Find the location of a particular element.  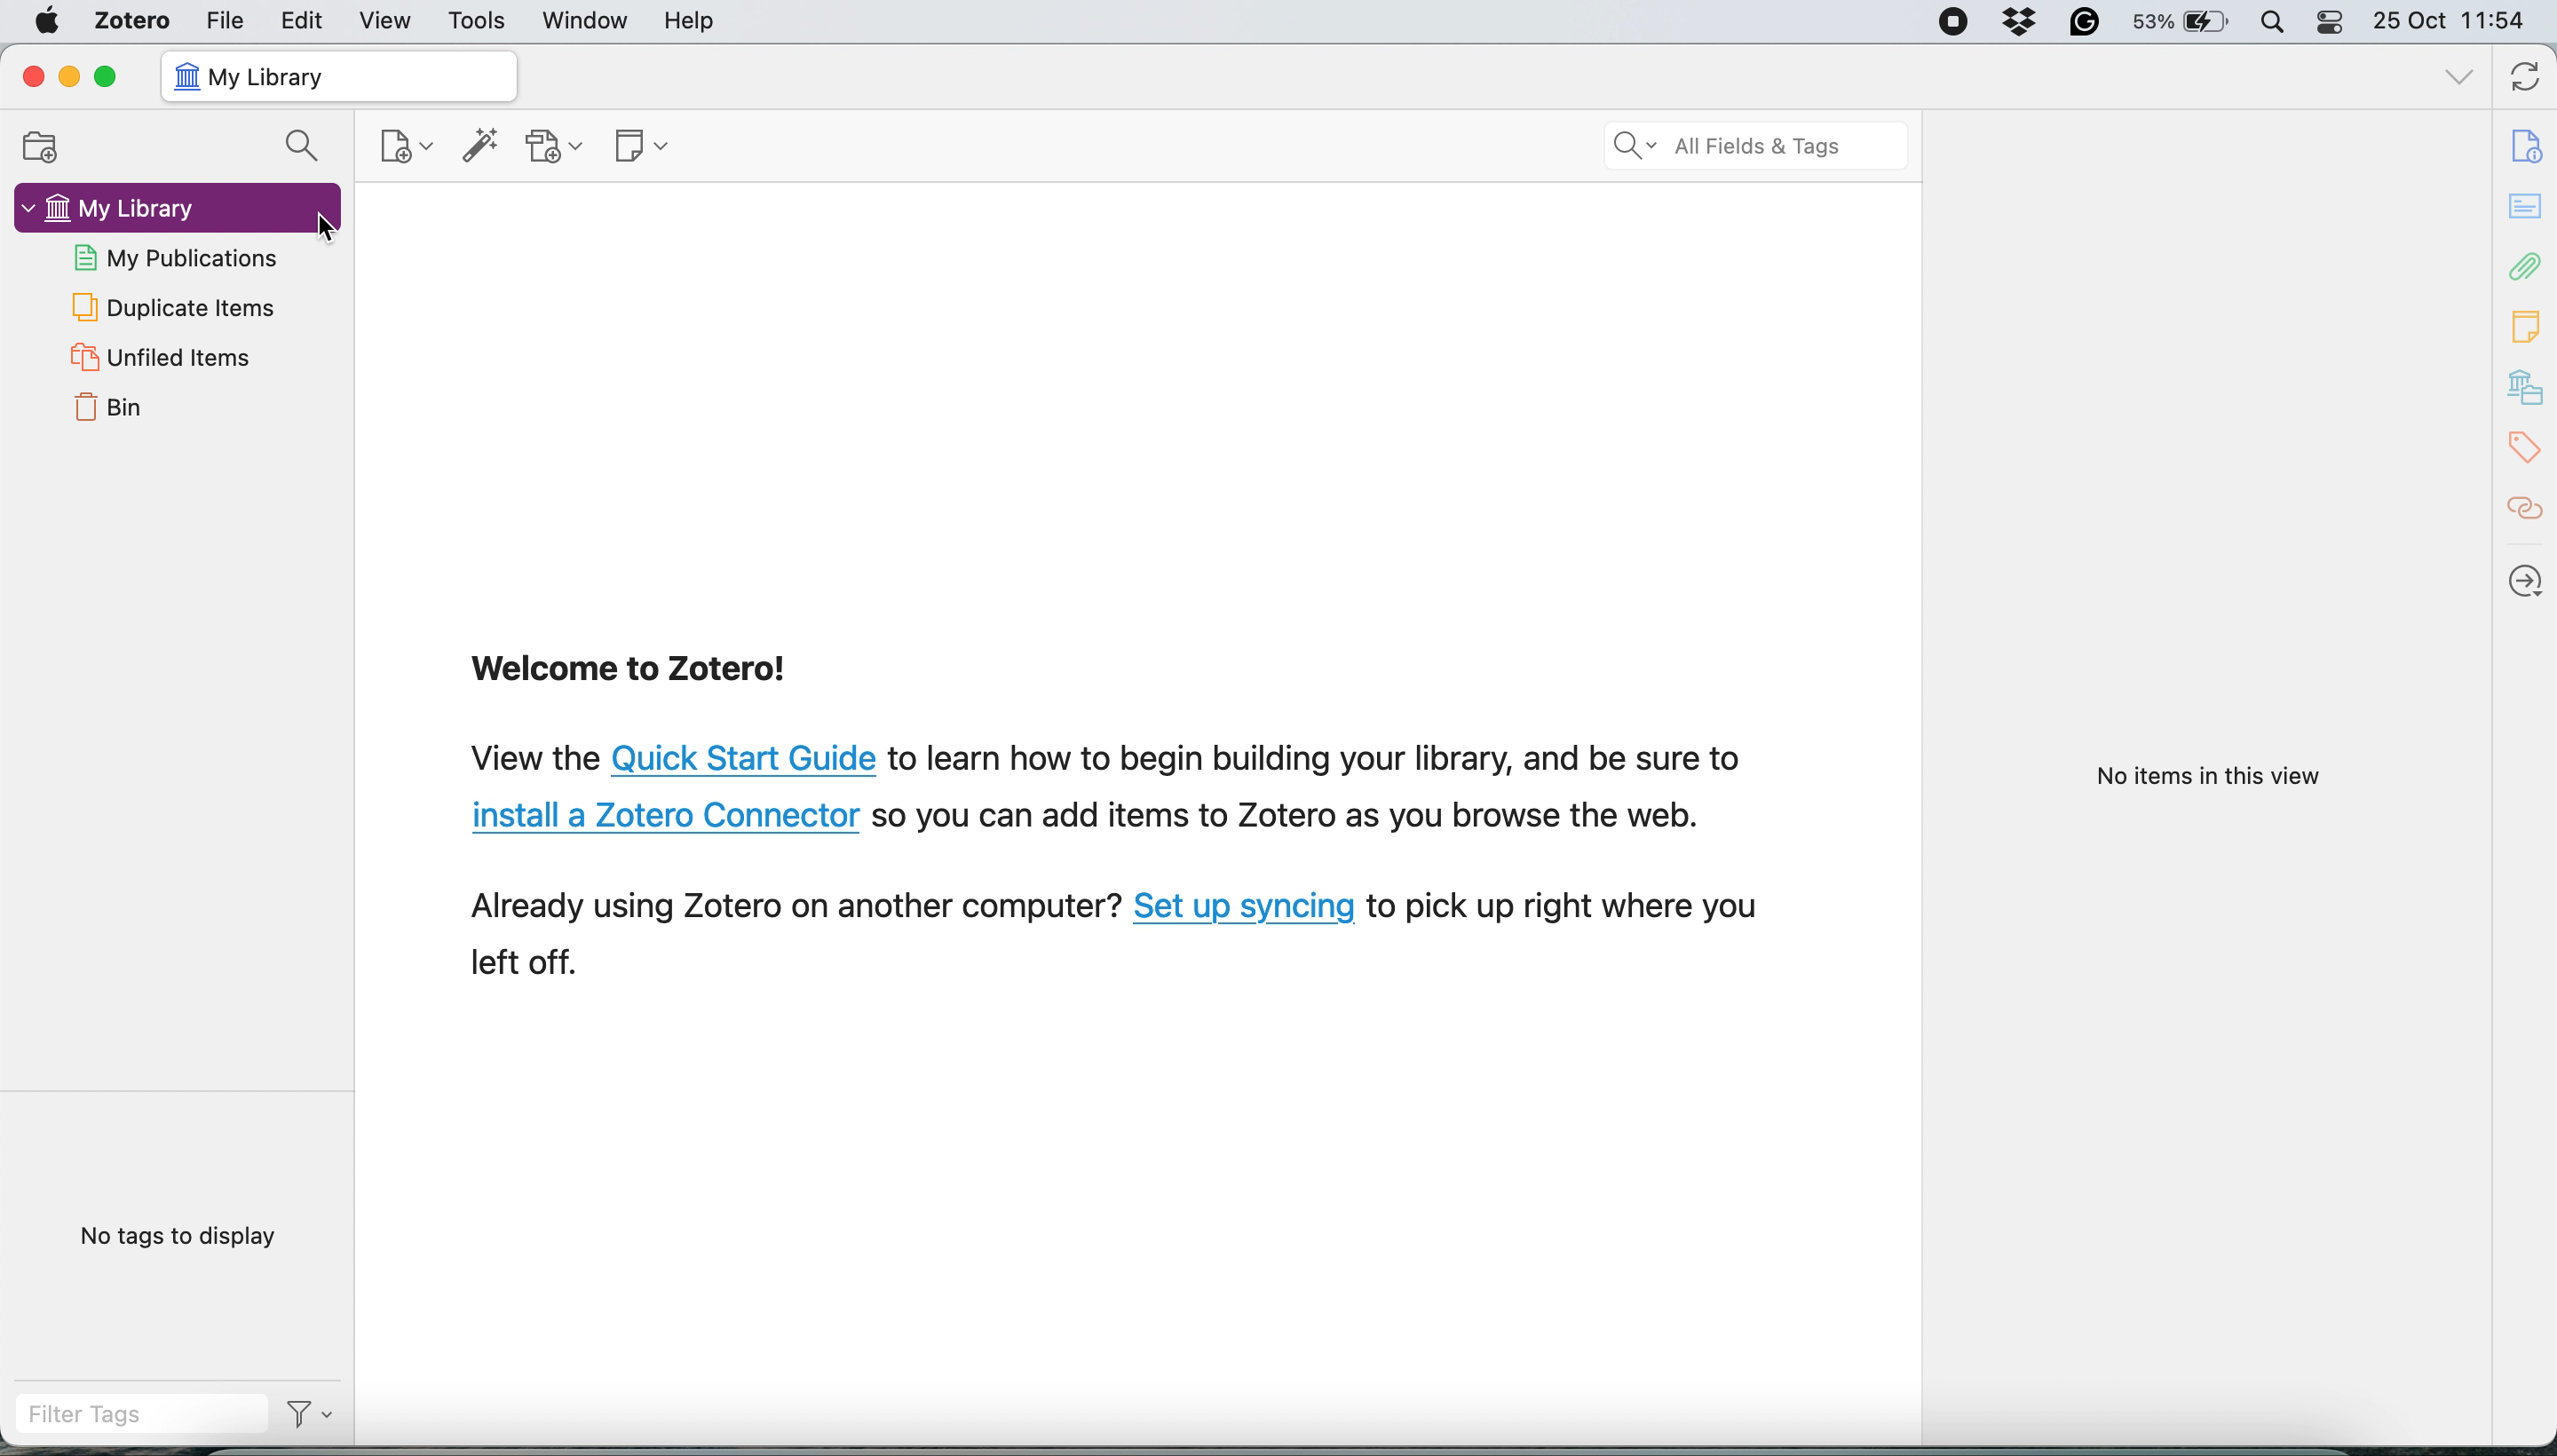

close is located at coordinates (31, 76).